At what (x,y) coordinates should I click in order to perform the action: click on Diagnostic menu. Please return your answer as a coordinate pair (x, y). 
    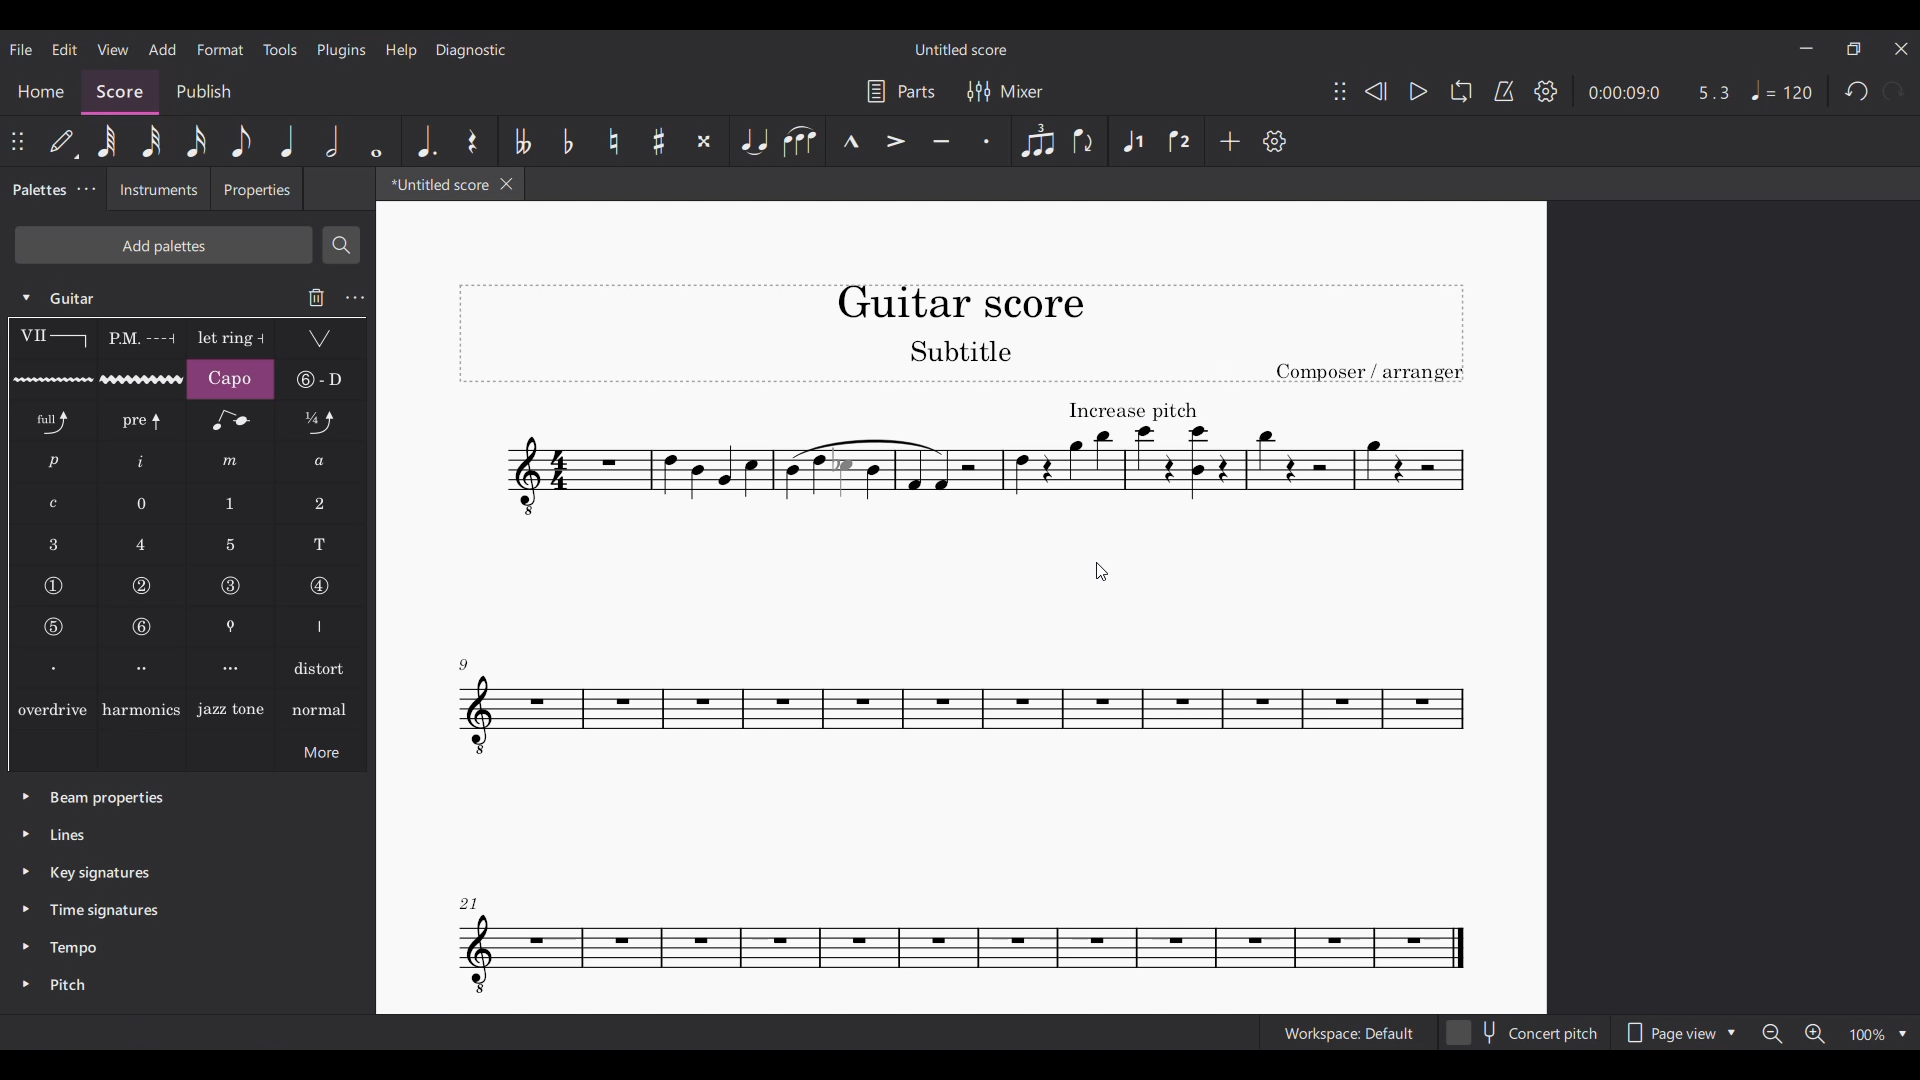
    Looking at the image, I should click on (471, 51).